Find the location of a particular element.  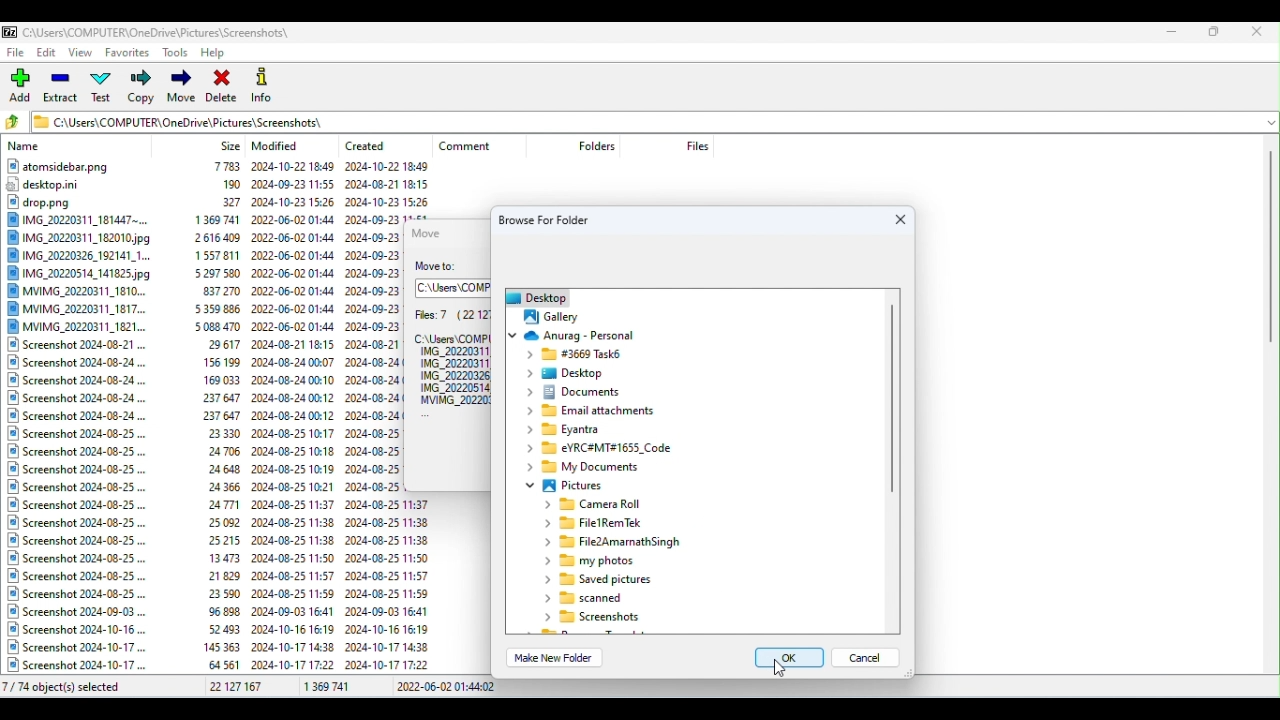

Folder is located at coordinates (602, 523).